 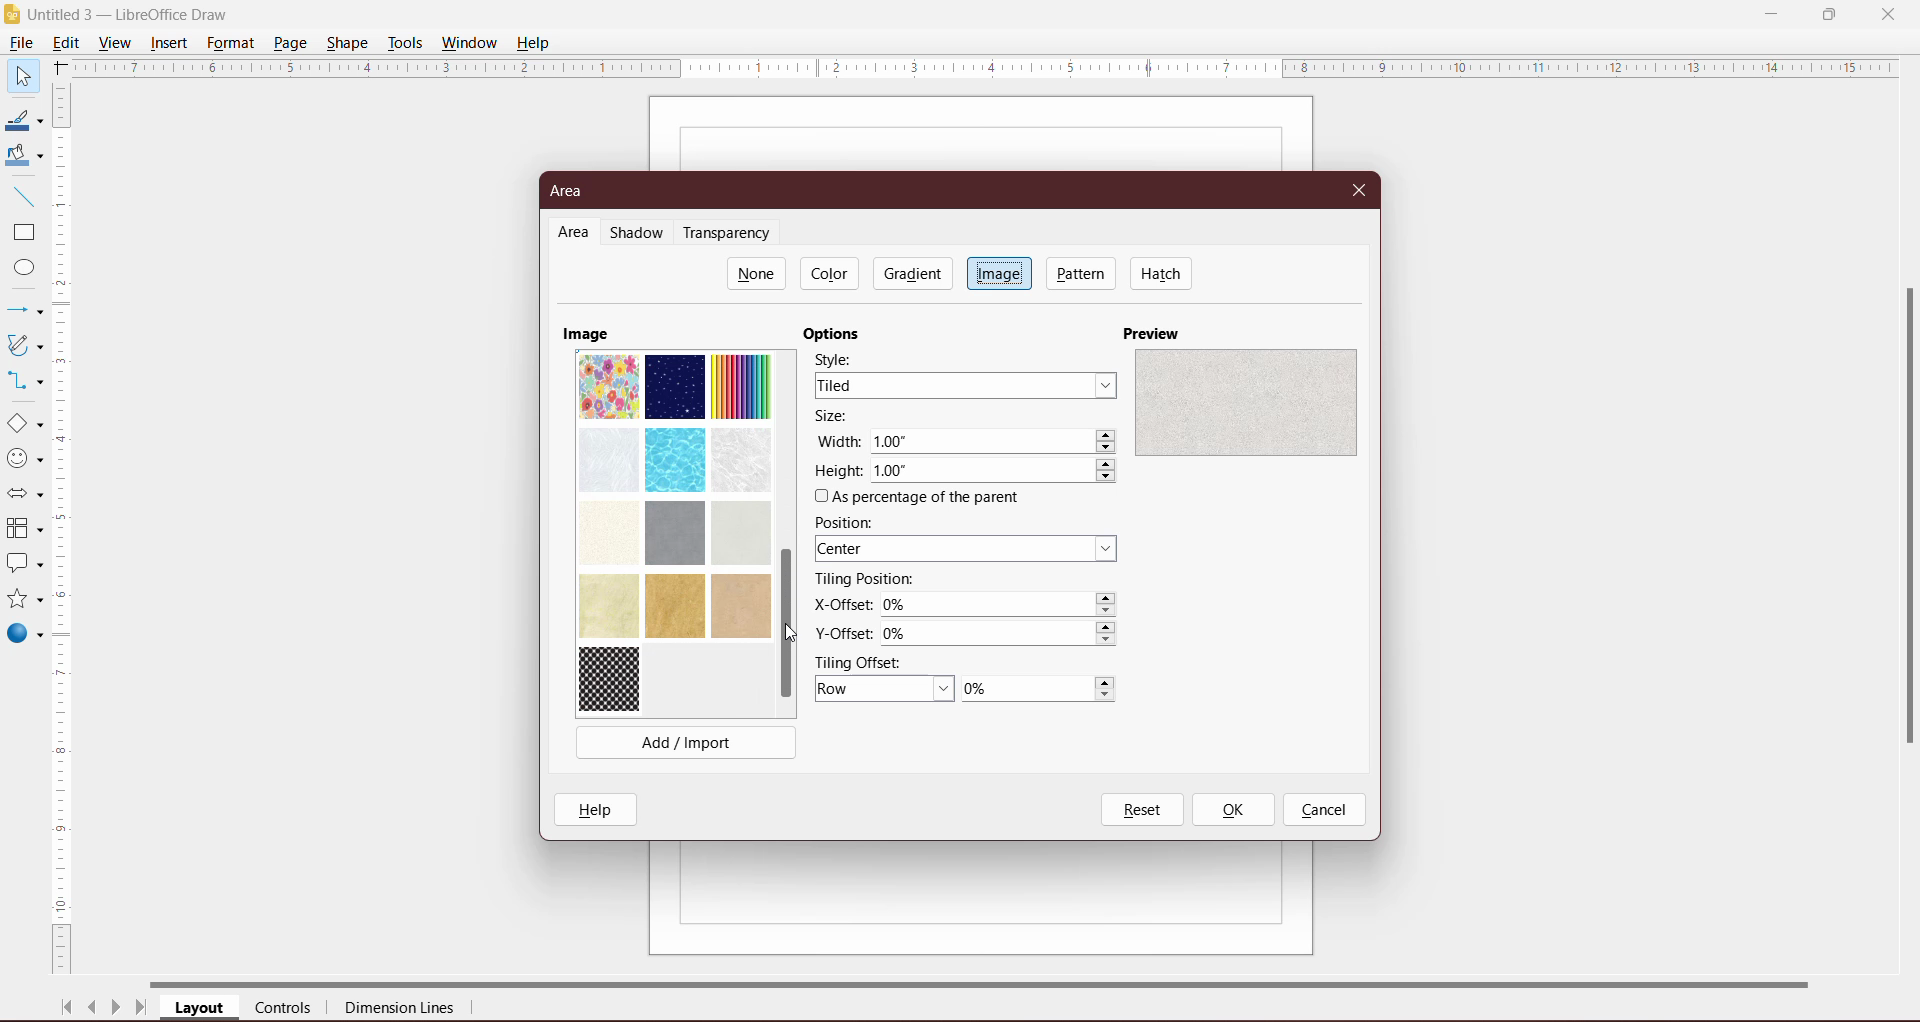 I want to click on Color, so click(x=832, y=273).